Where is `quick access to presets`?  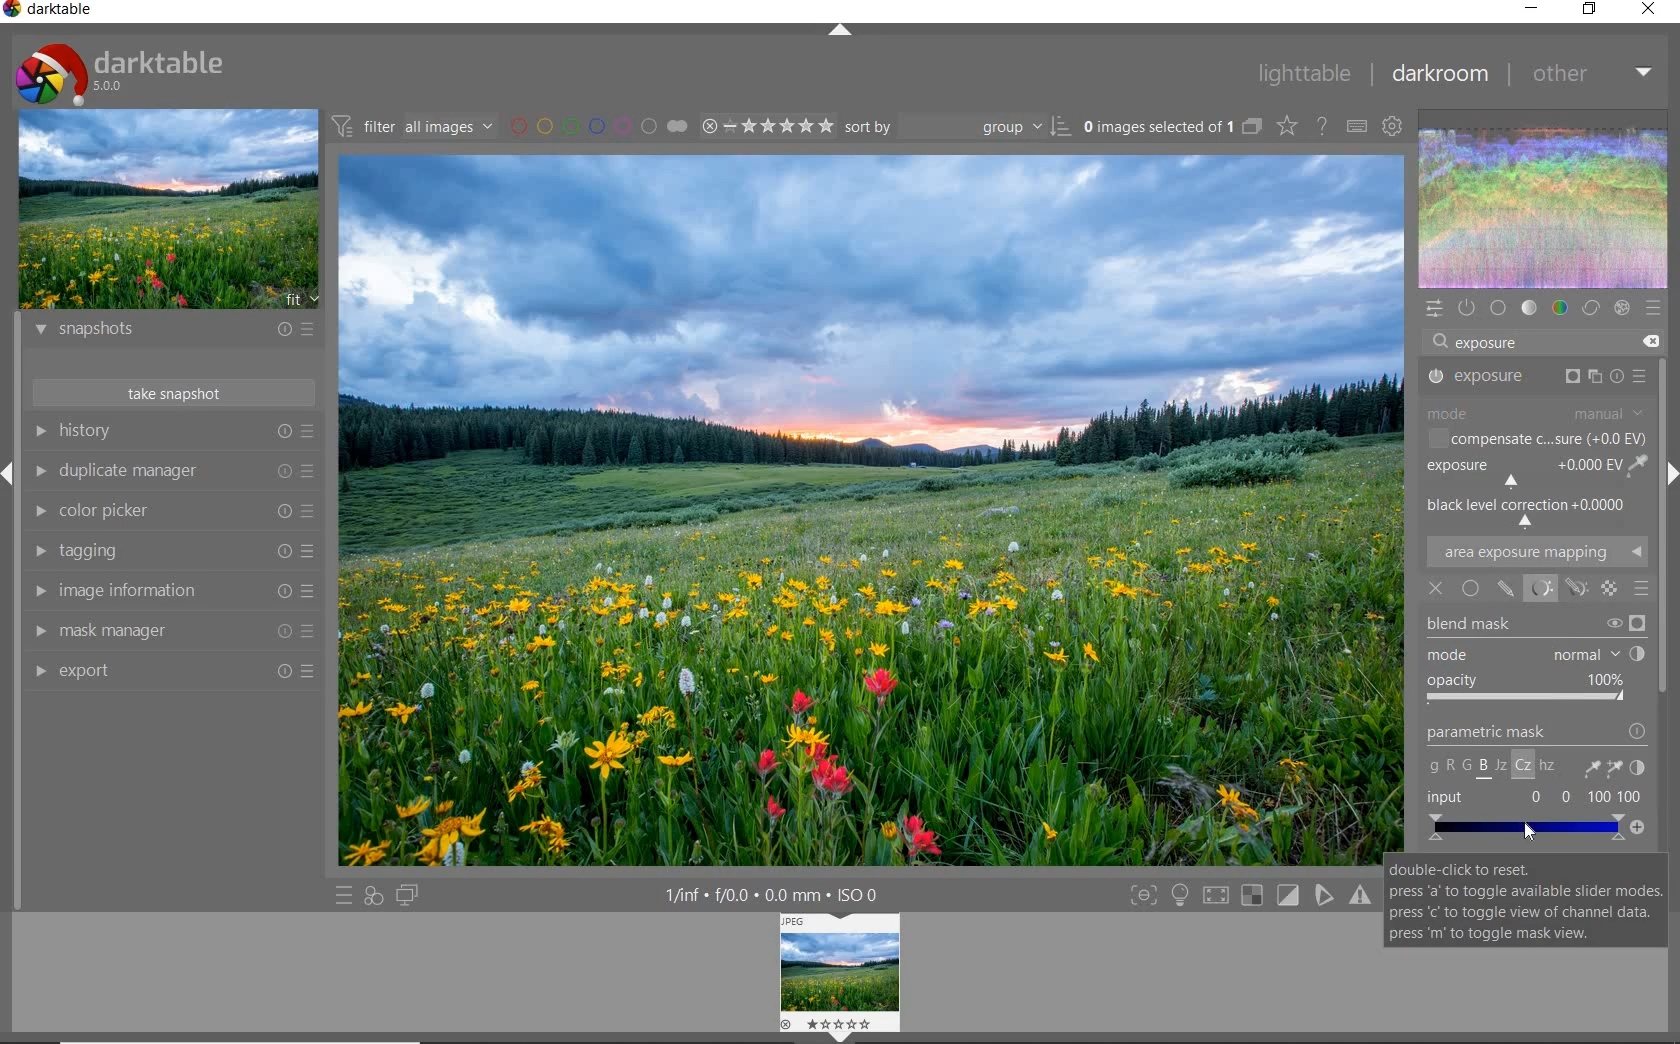 quick access to presets is located at coordinates (343, 896).